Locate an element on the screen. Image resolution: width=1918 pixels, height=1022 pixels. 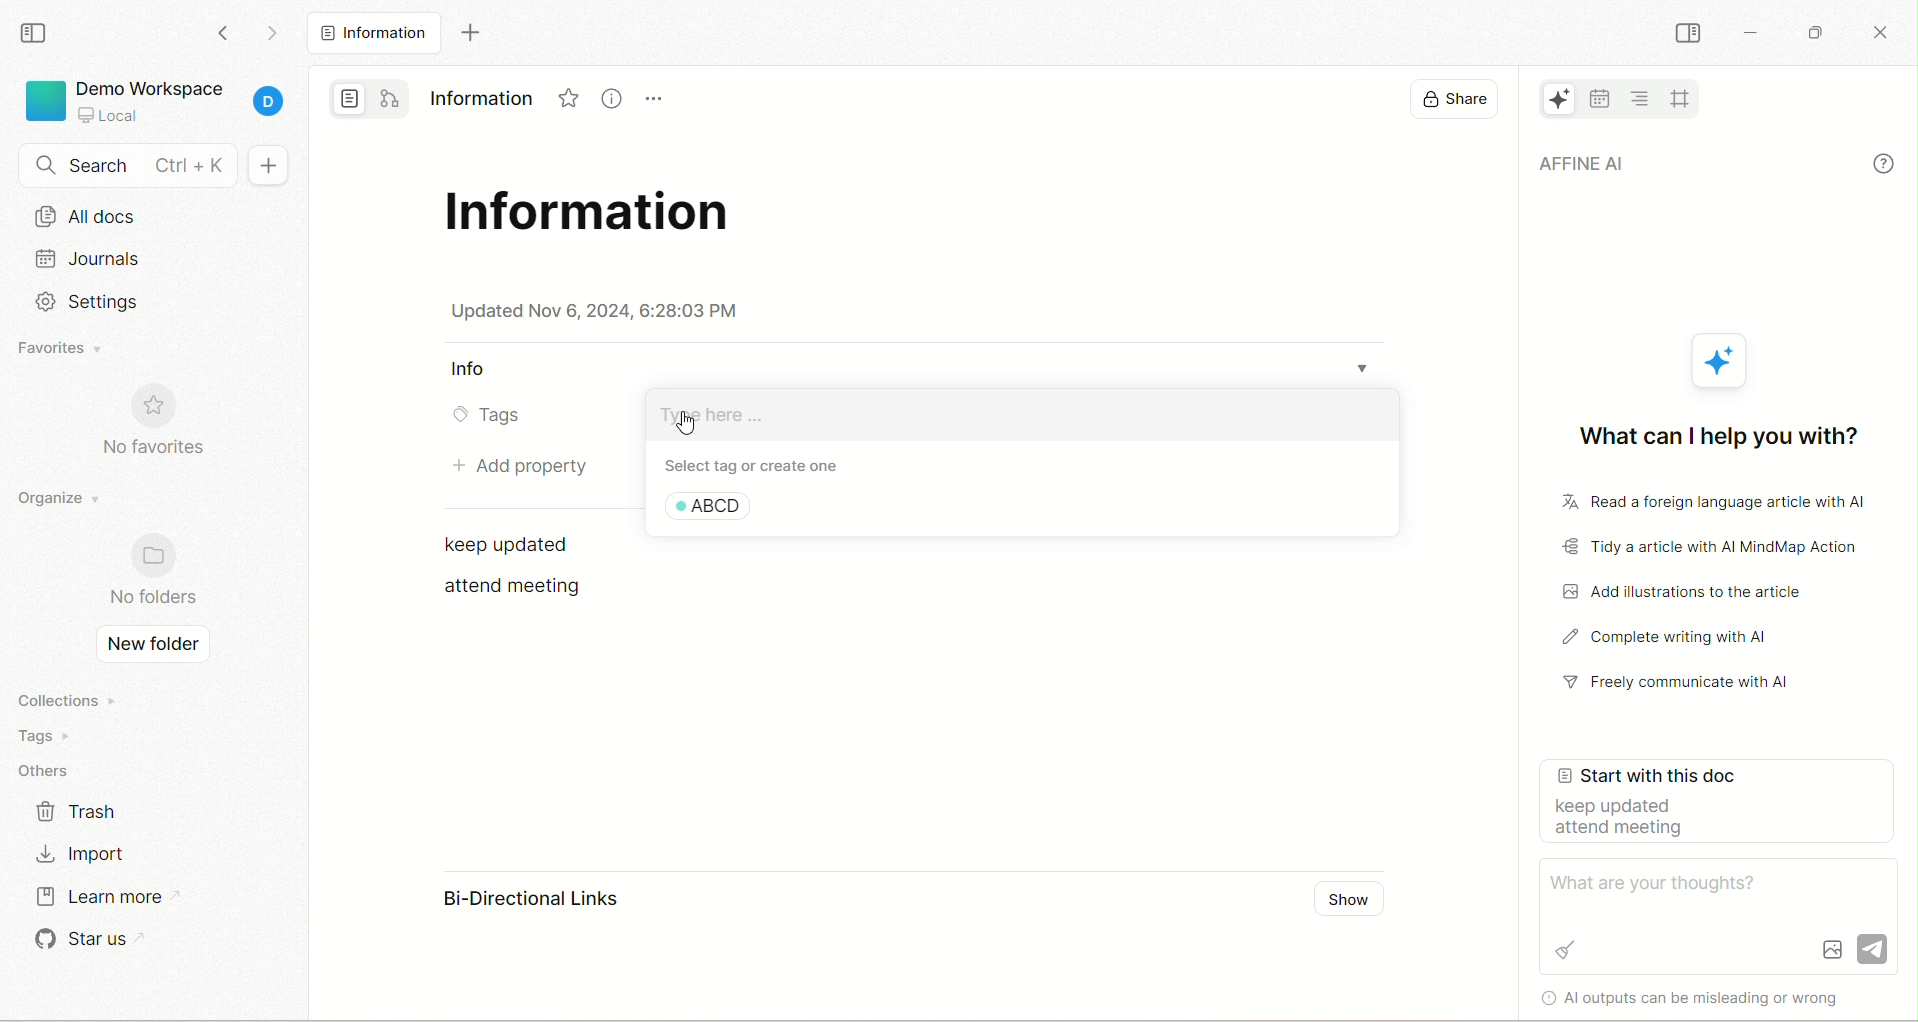
freely communicate with AI is located at coordinates (1687, 687).